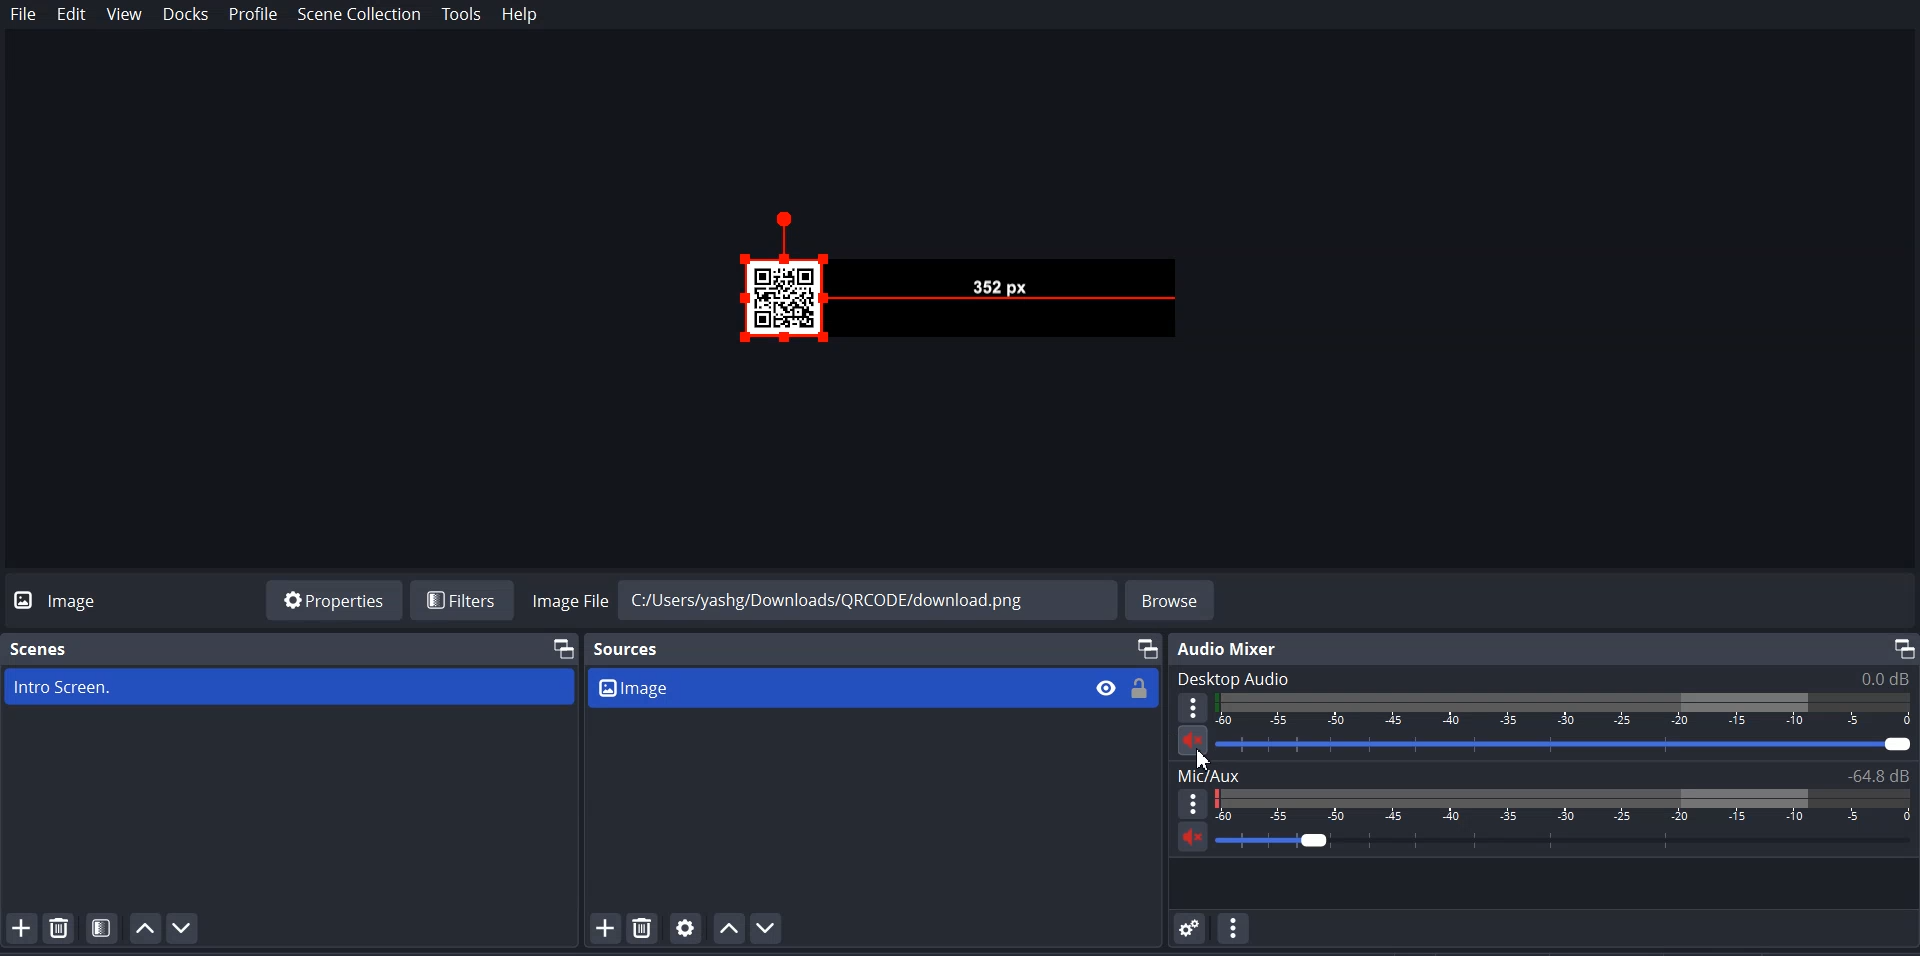 The width and height of the screenshot is (1920, 956). What do you see at coordinates (102, 926) in the screenshot?
I see `Open scene Filter` at bounding box center [102, 926].